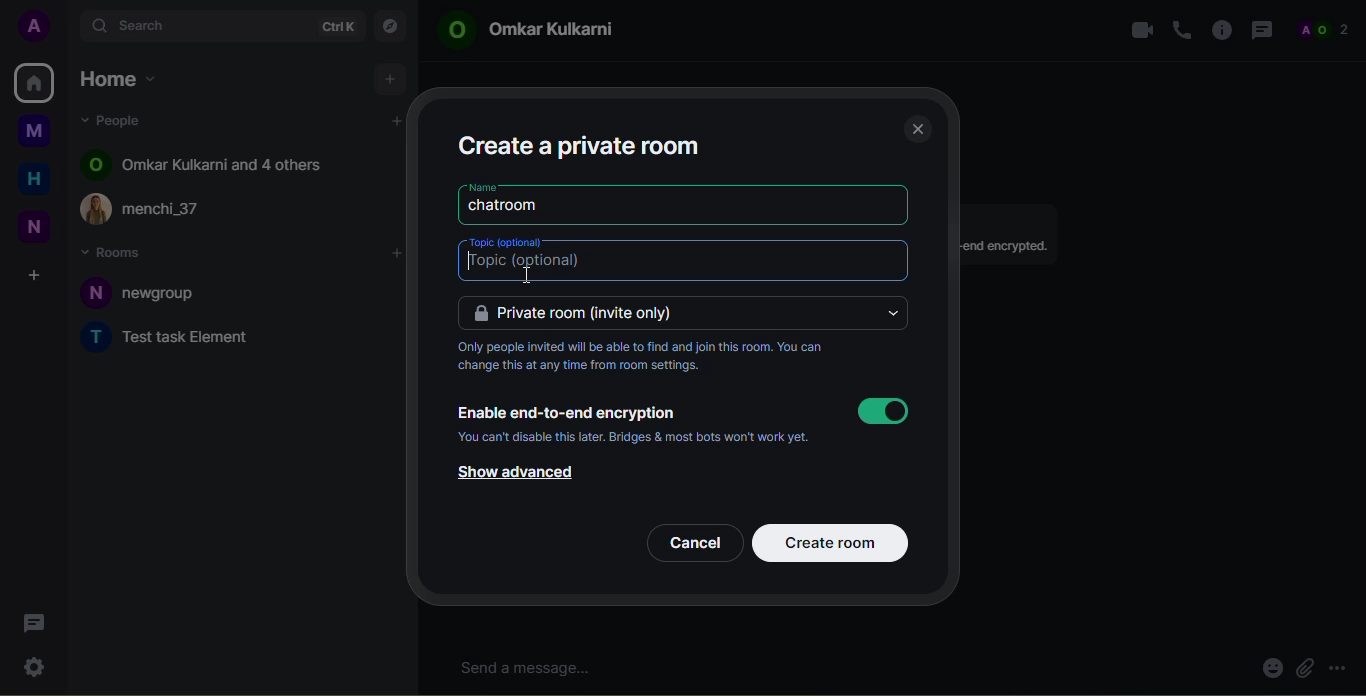 This screenshot has height=696, width=1366. What do you see at coordinates (1261, 30) in the screenshot?
I see `threads` at bounding box center [1261, 30].